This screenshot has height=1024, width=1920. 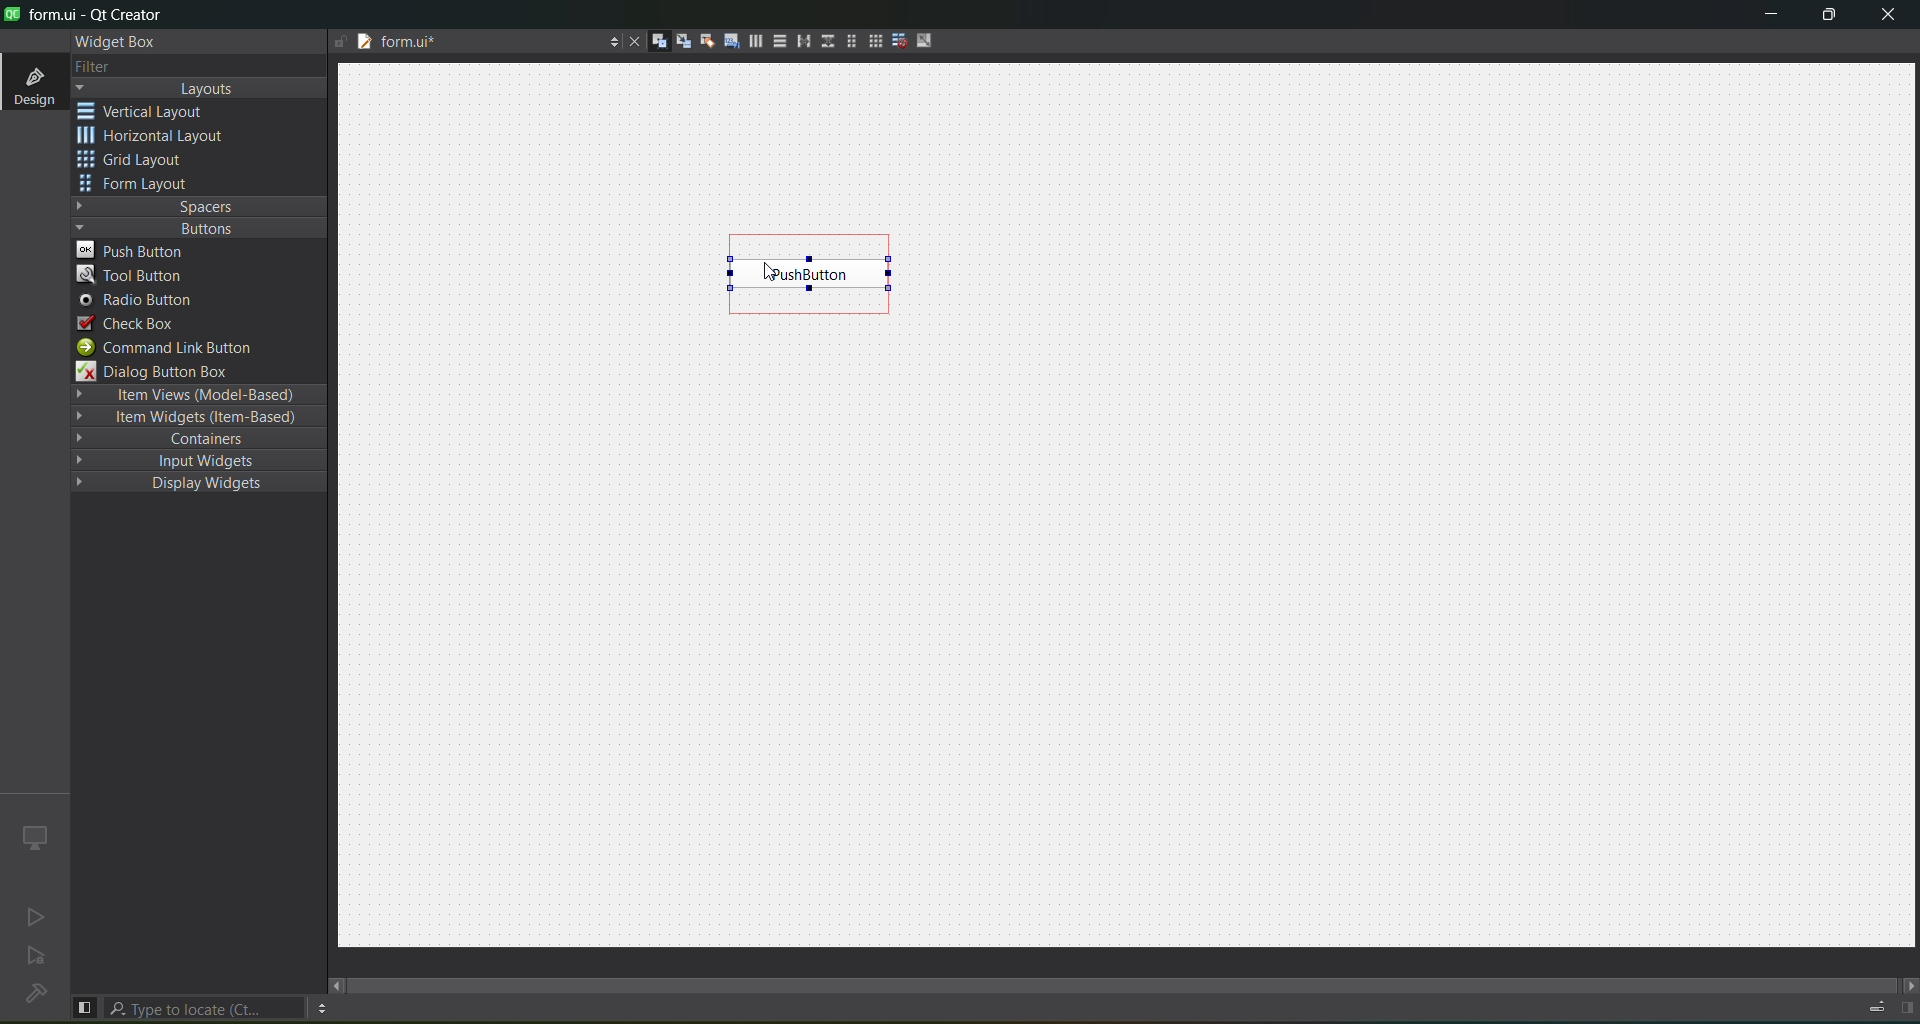 I want to click on radio button, so click(x=136, y=302).